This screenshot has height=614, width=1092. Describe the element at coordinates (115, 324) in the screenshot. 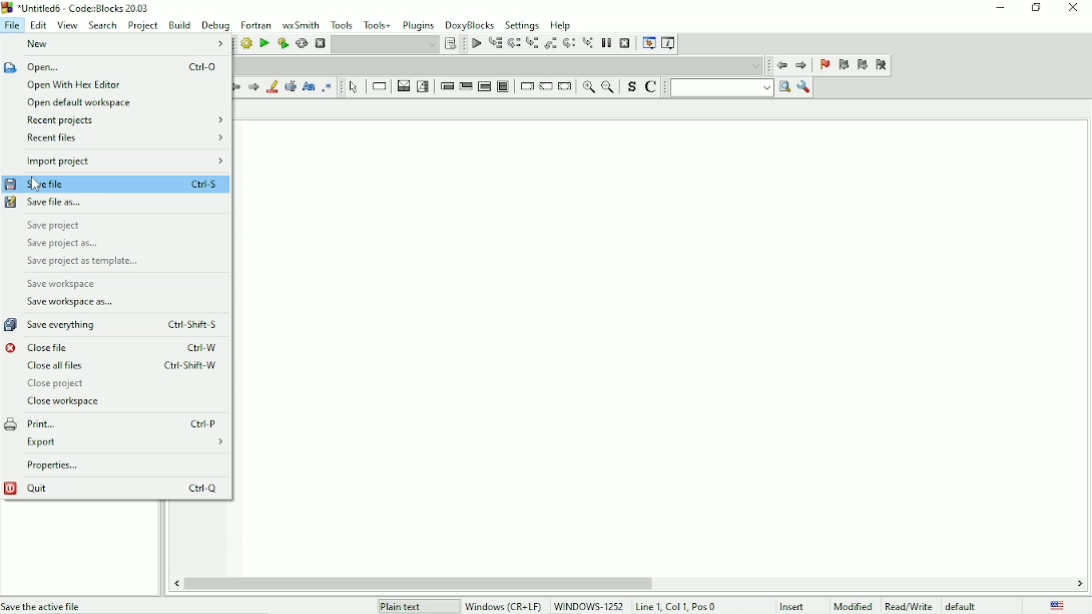

I see `Save everything` at that location.